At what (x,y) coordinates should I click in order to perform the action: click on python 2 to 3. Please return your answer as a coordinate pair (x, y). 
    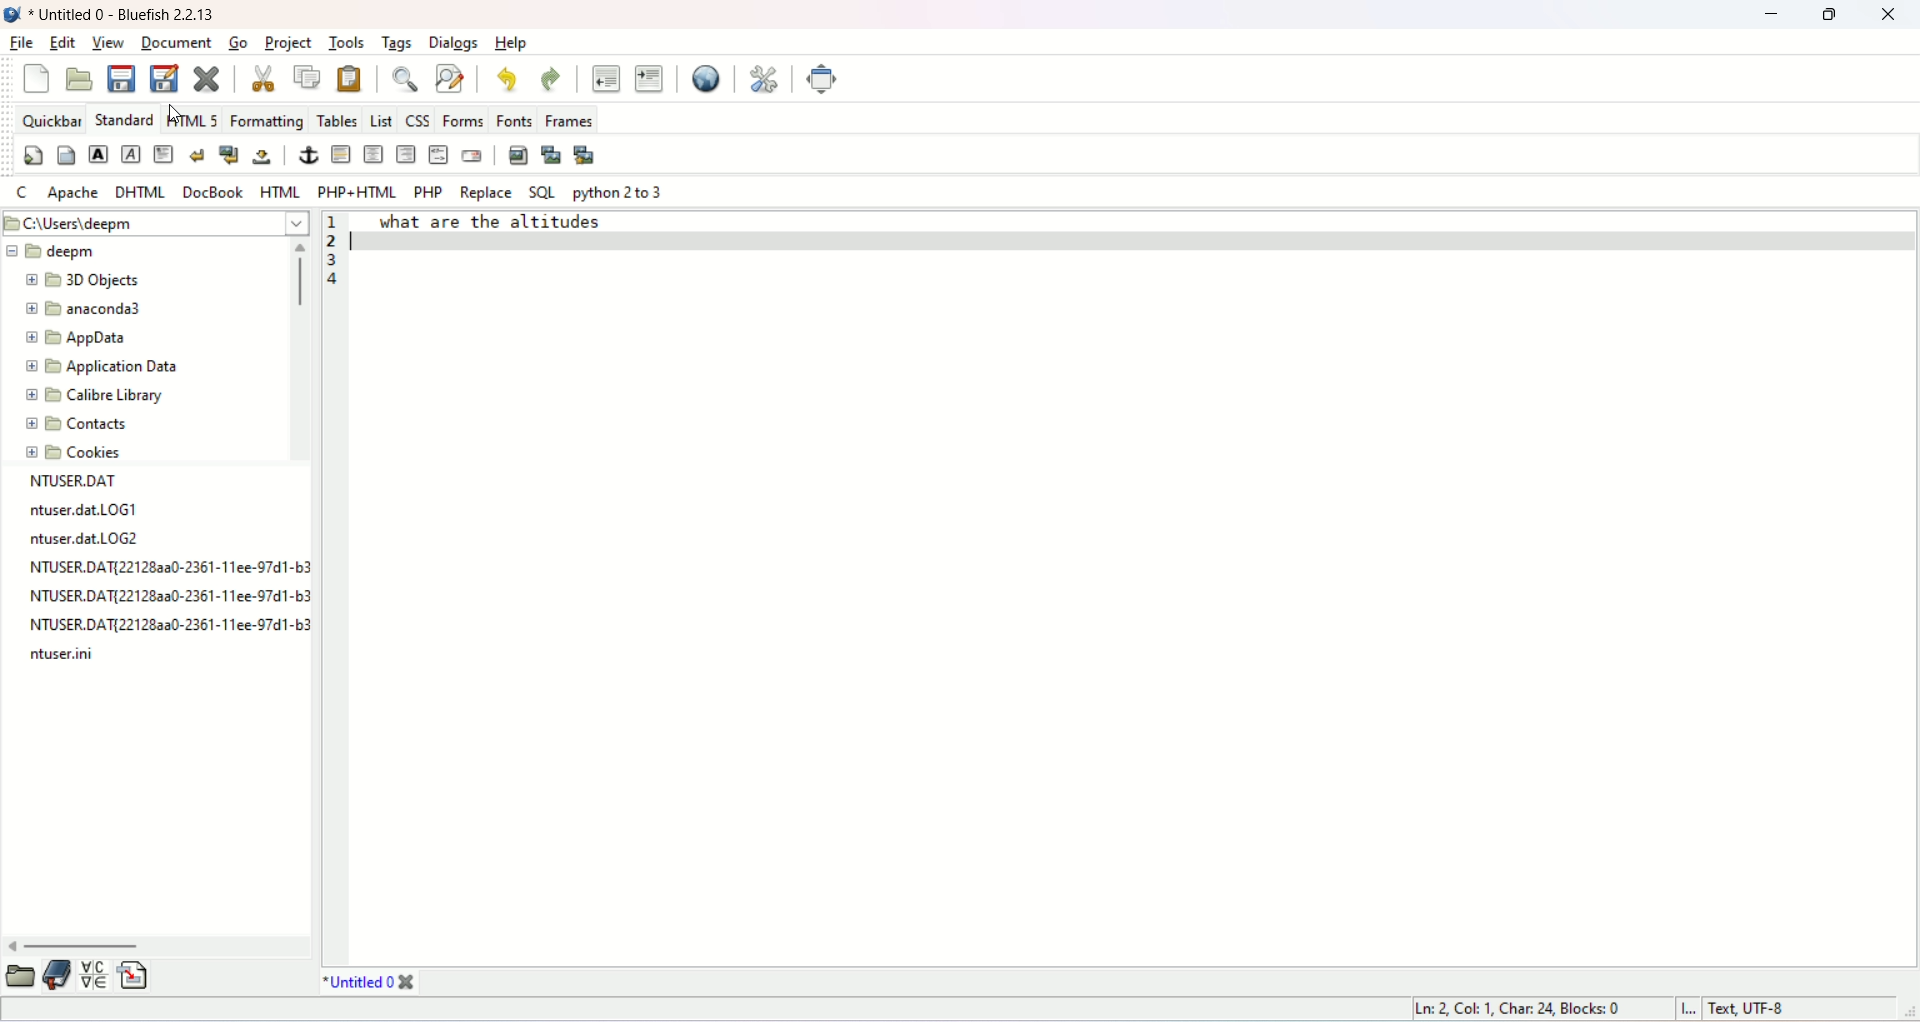
    Looking at the image, I should click on (619, 193).